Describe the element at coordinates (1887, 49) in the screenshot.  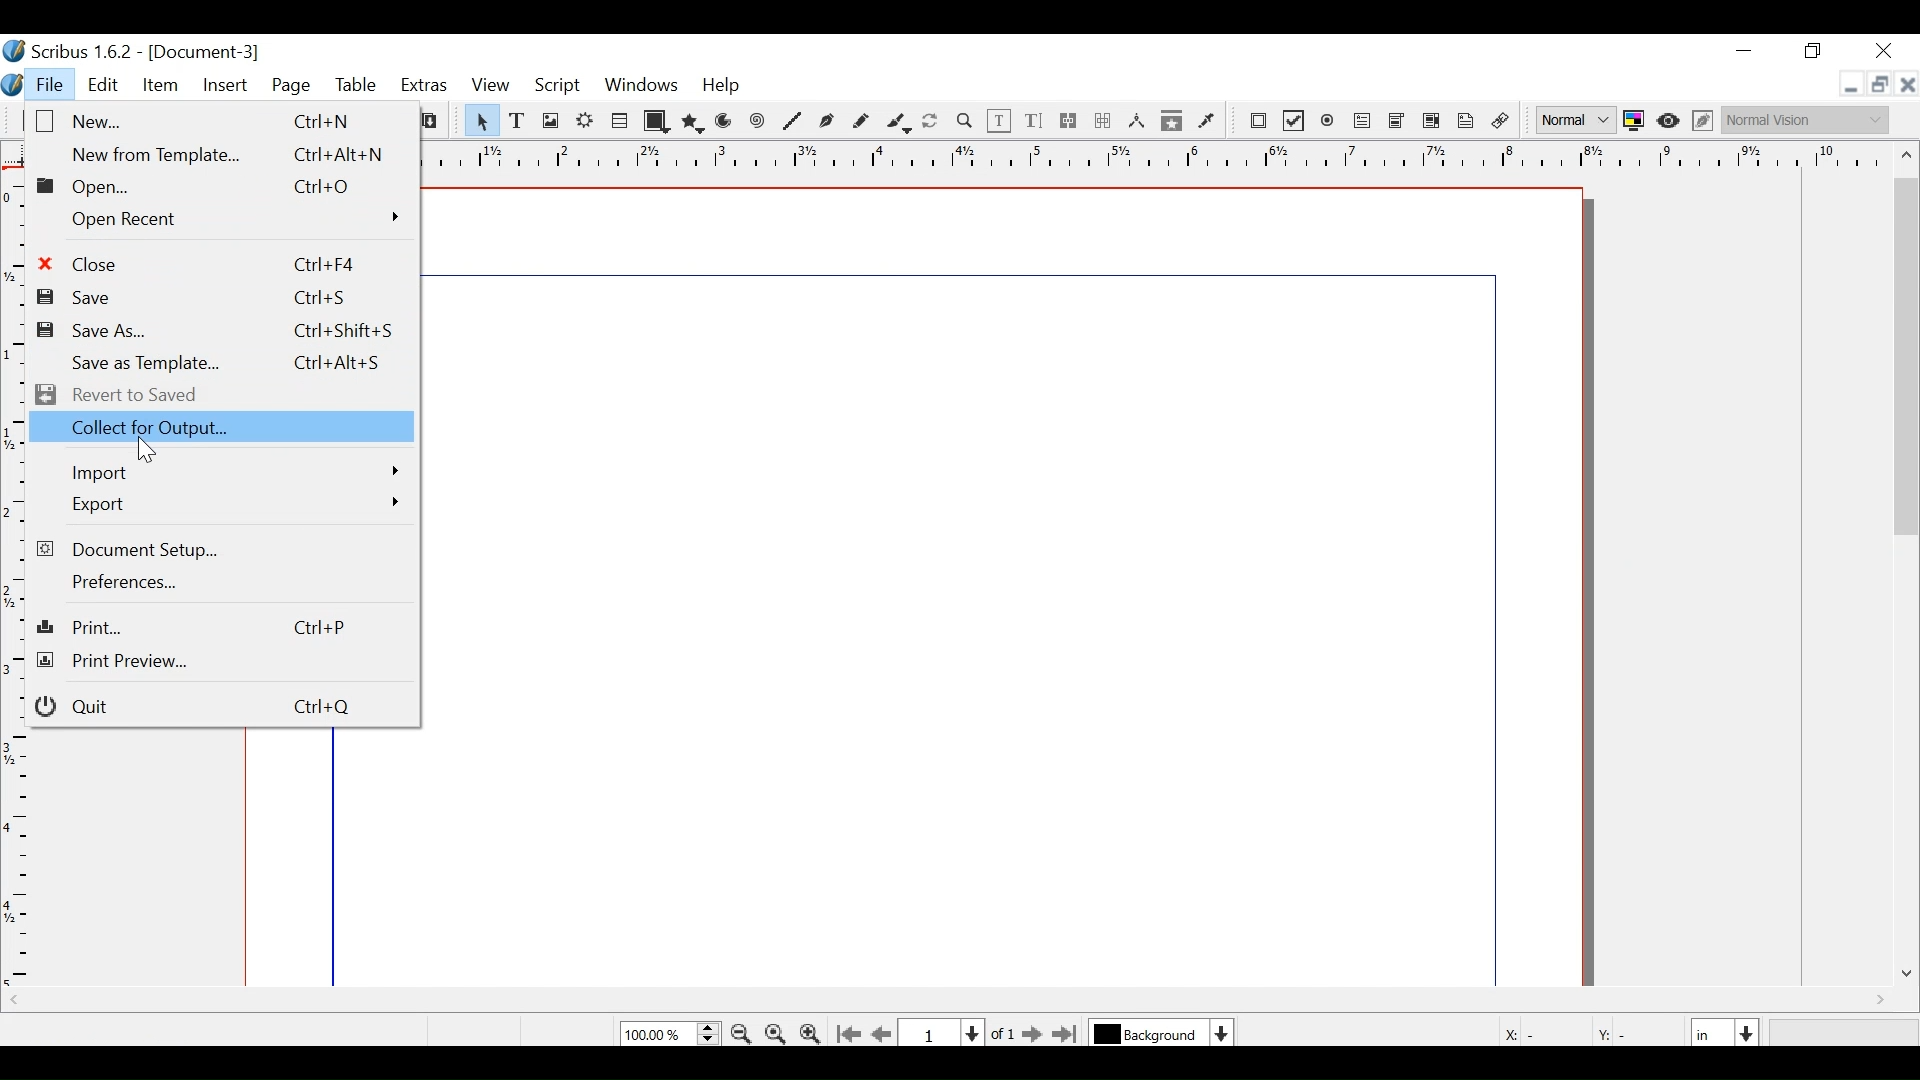
I see `Close` at that location.